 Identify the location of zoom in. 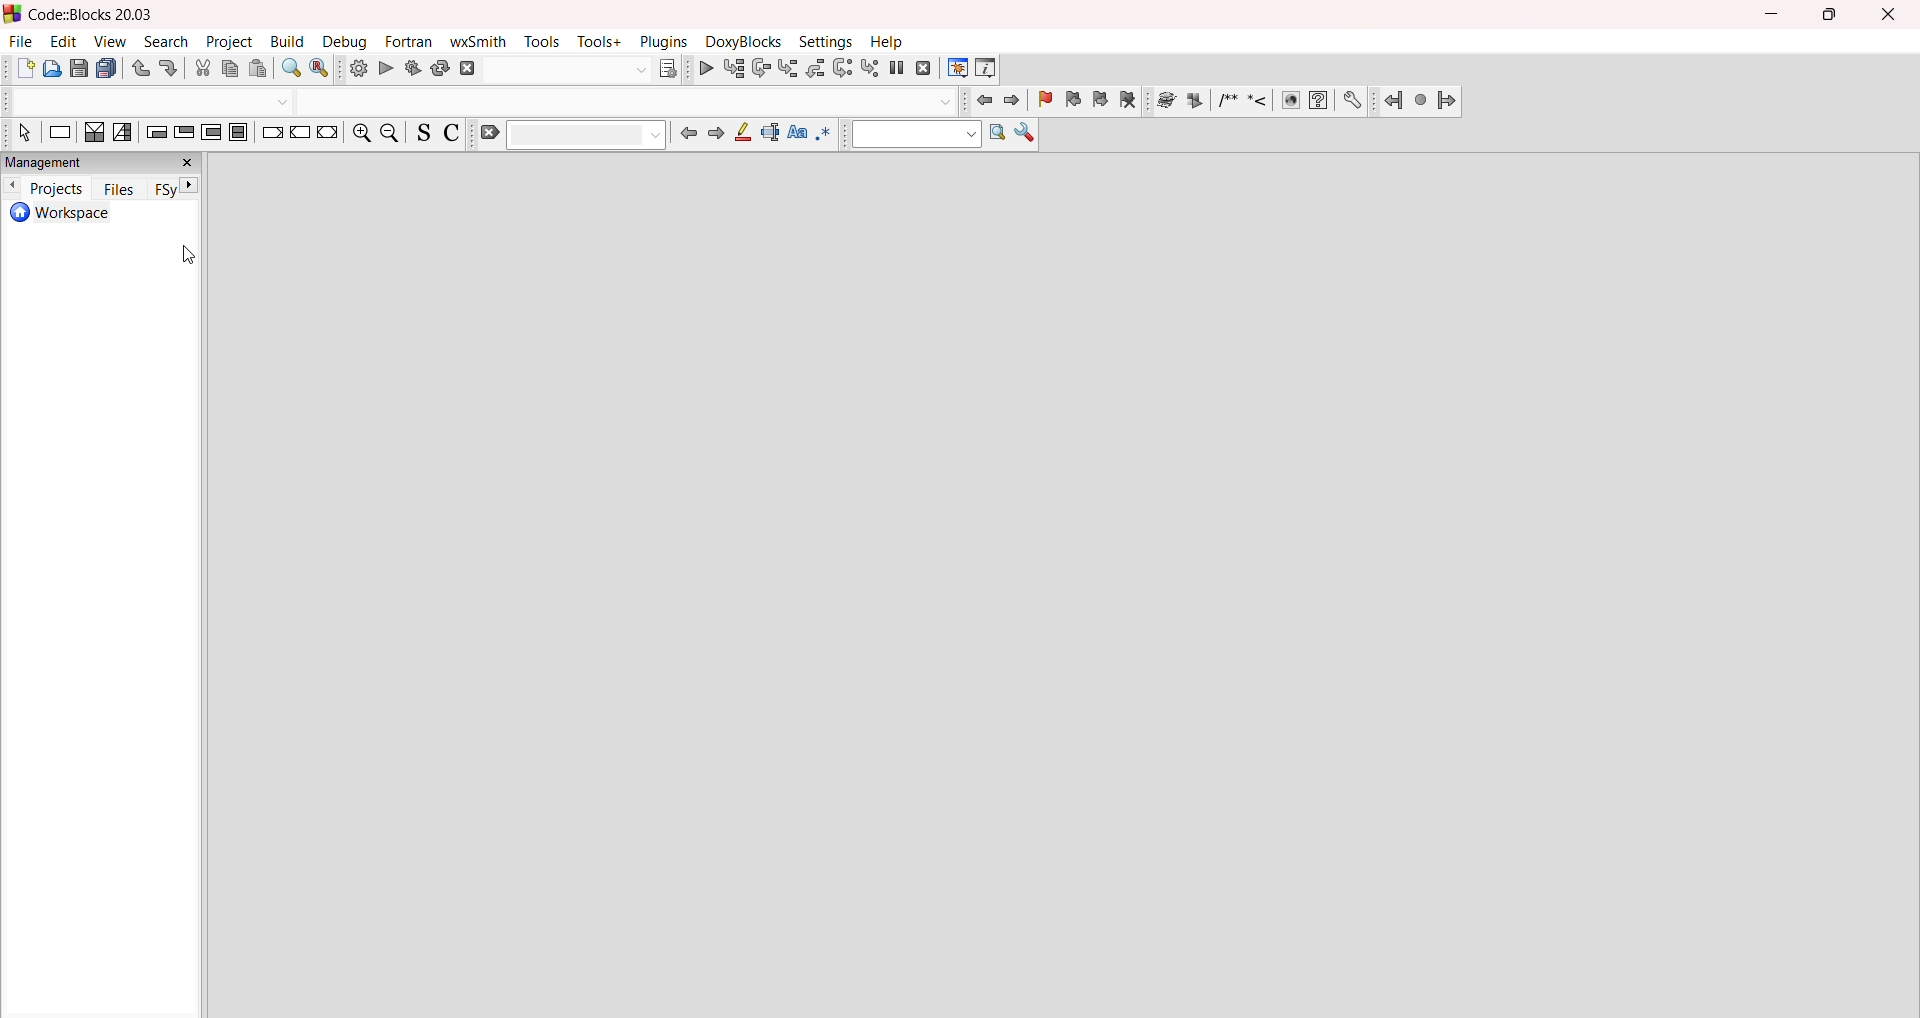
(362, 136).